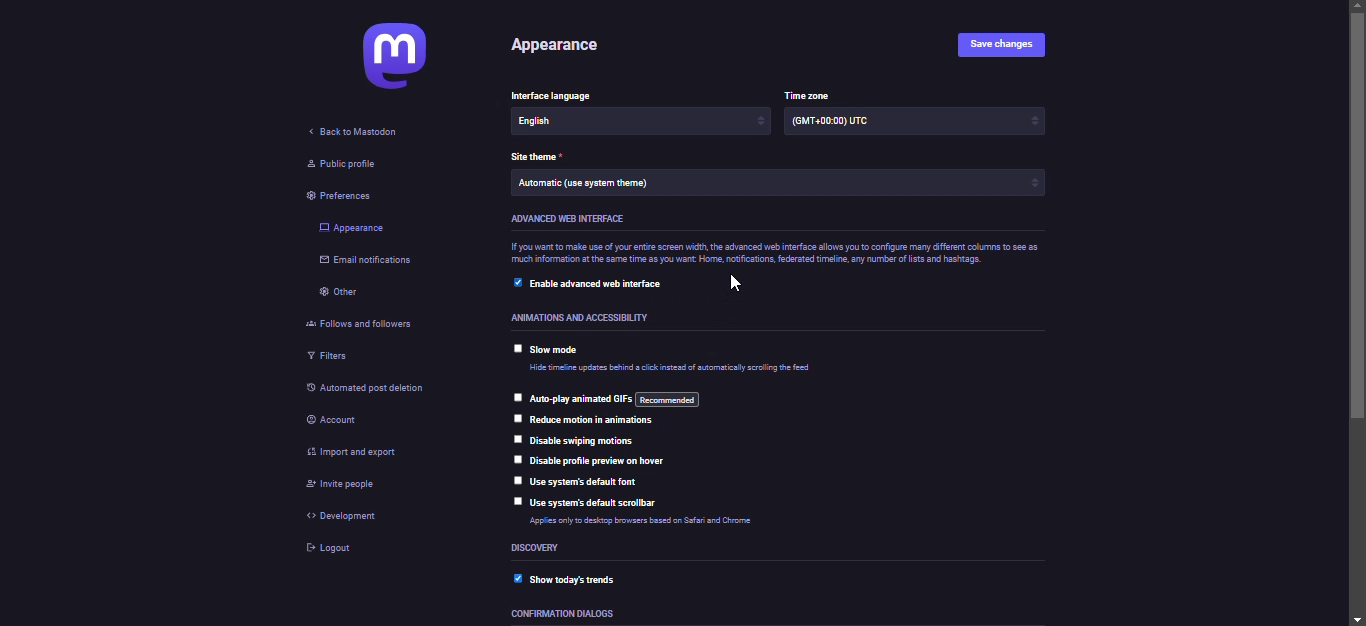  What do you see at coordinates (372, 388) in the screenshot?
I see `automated post deletion` at bounding box center [372, 388].